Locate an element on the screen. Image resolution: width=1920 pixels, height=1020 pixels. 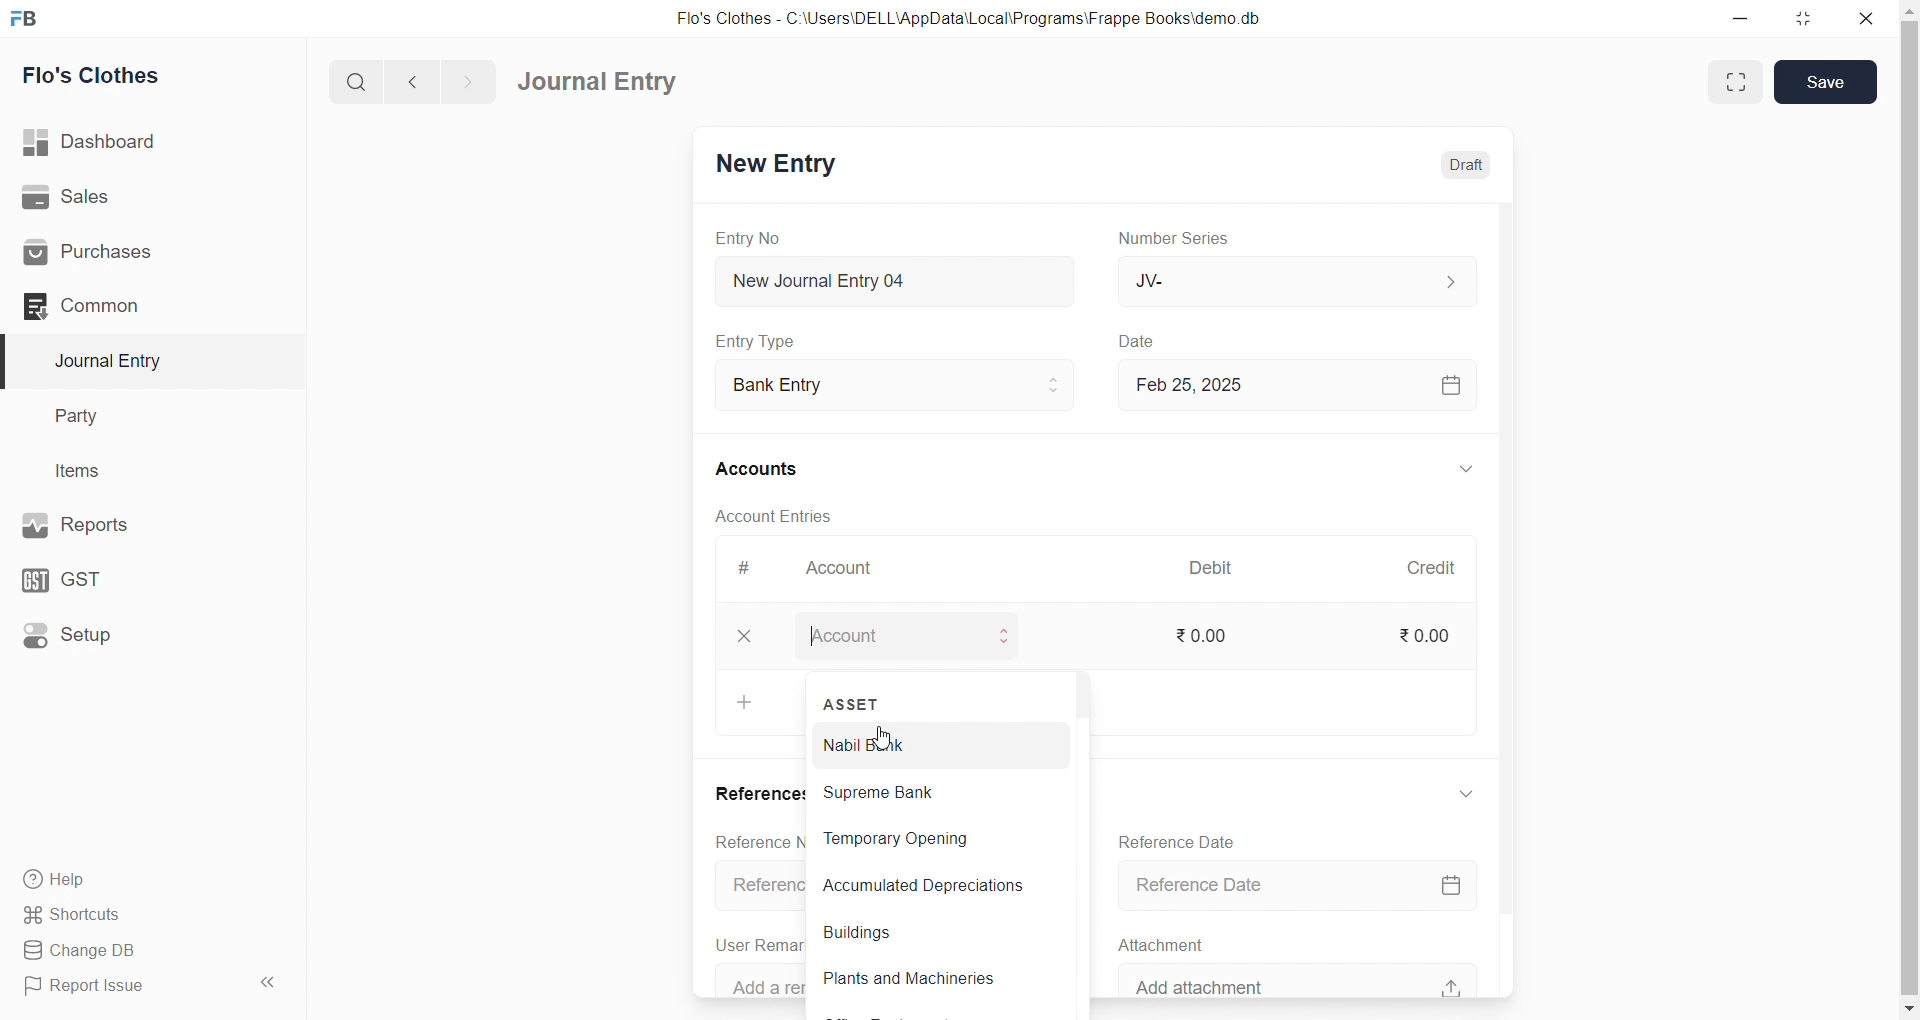
Reference Date is located at coordinates (1182, 840).